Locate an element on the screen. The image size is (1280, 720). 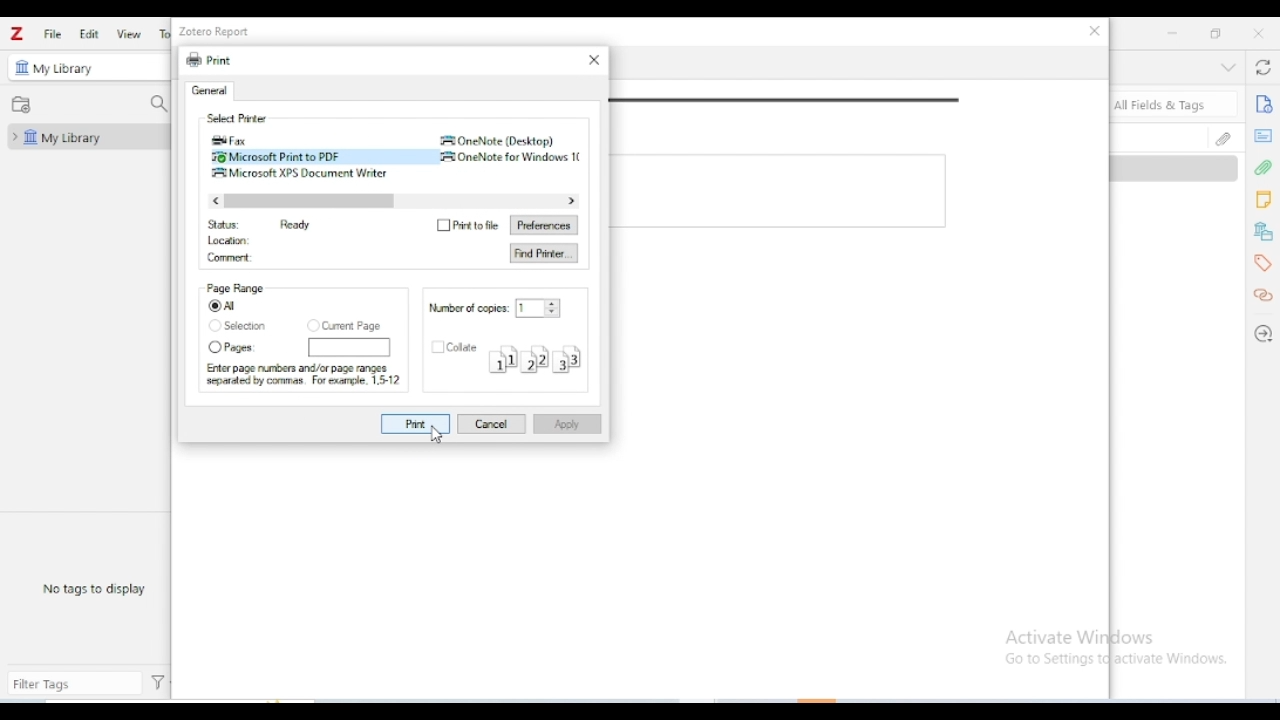
current page is located at coordinates (354, 326).